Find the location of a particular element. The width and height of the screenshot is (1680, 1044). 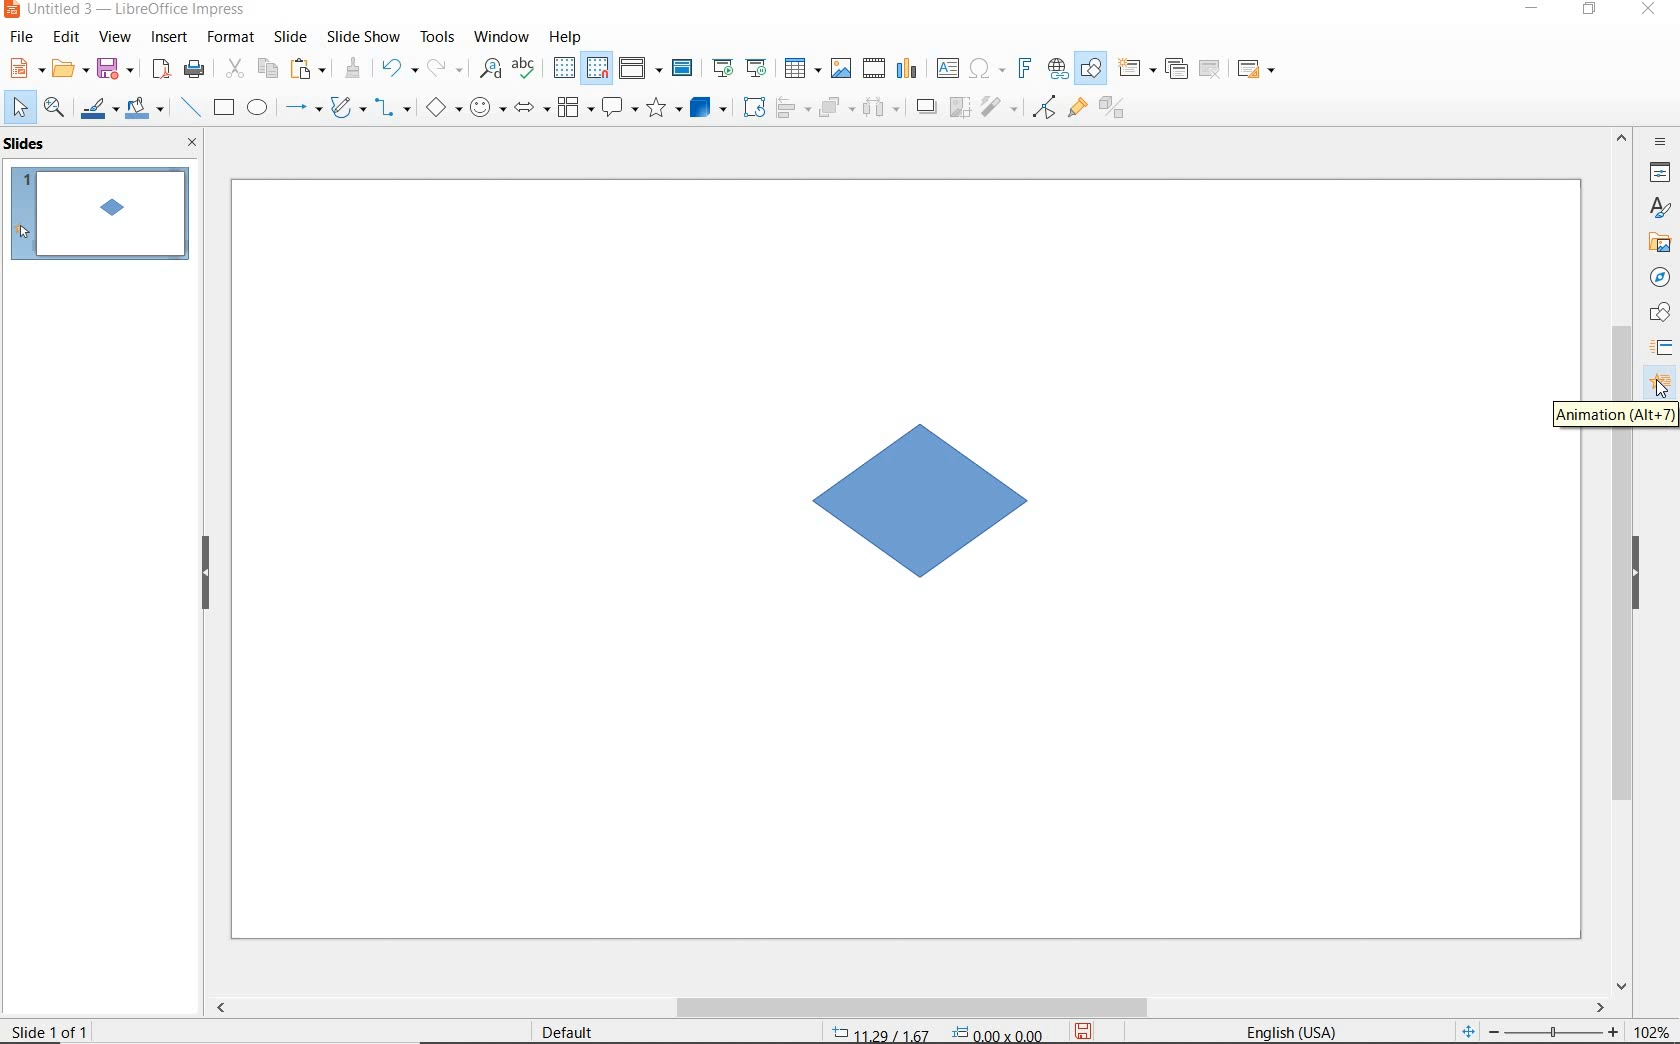

stars and banners is located at coordinates (666, 107).